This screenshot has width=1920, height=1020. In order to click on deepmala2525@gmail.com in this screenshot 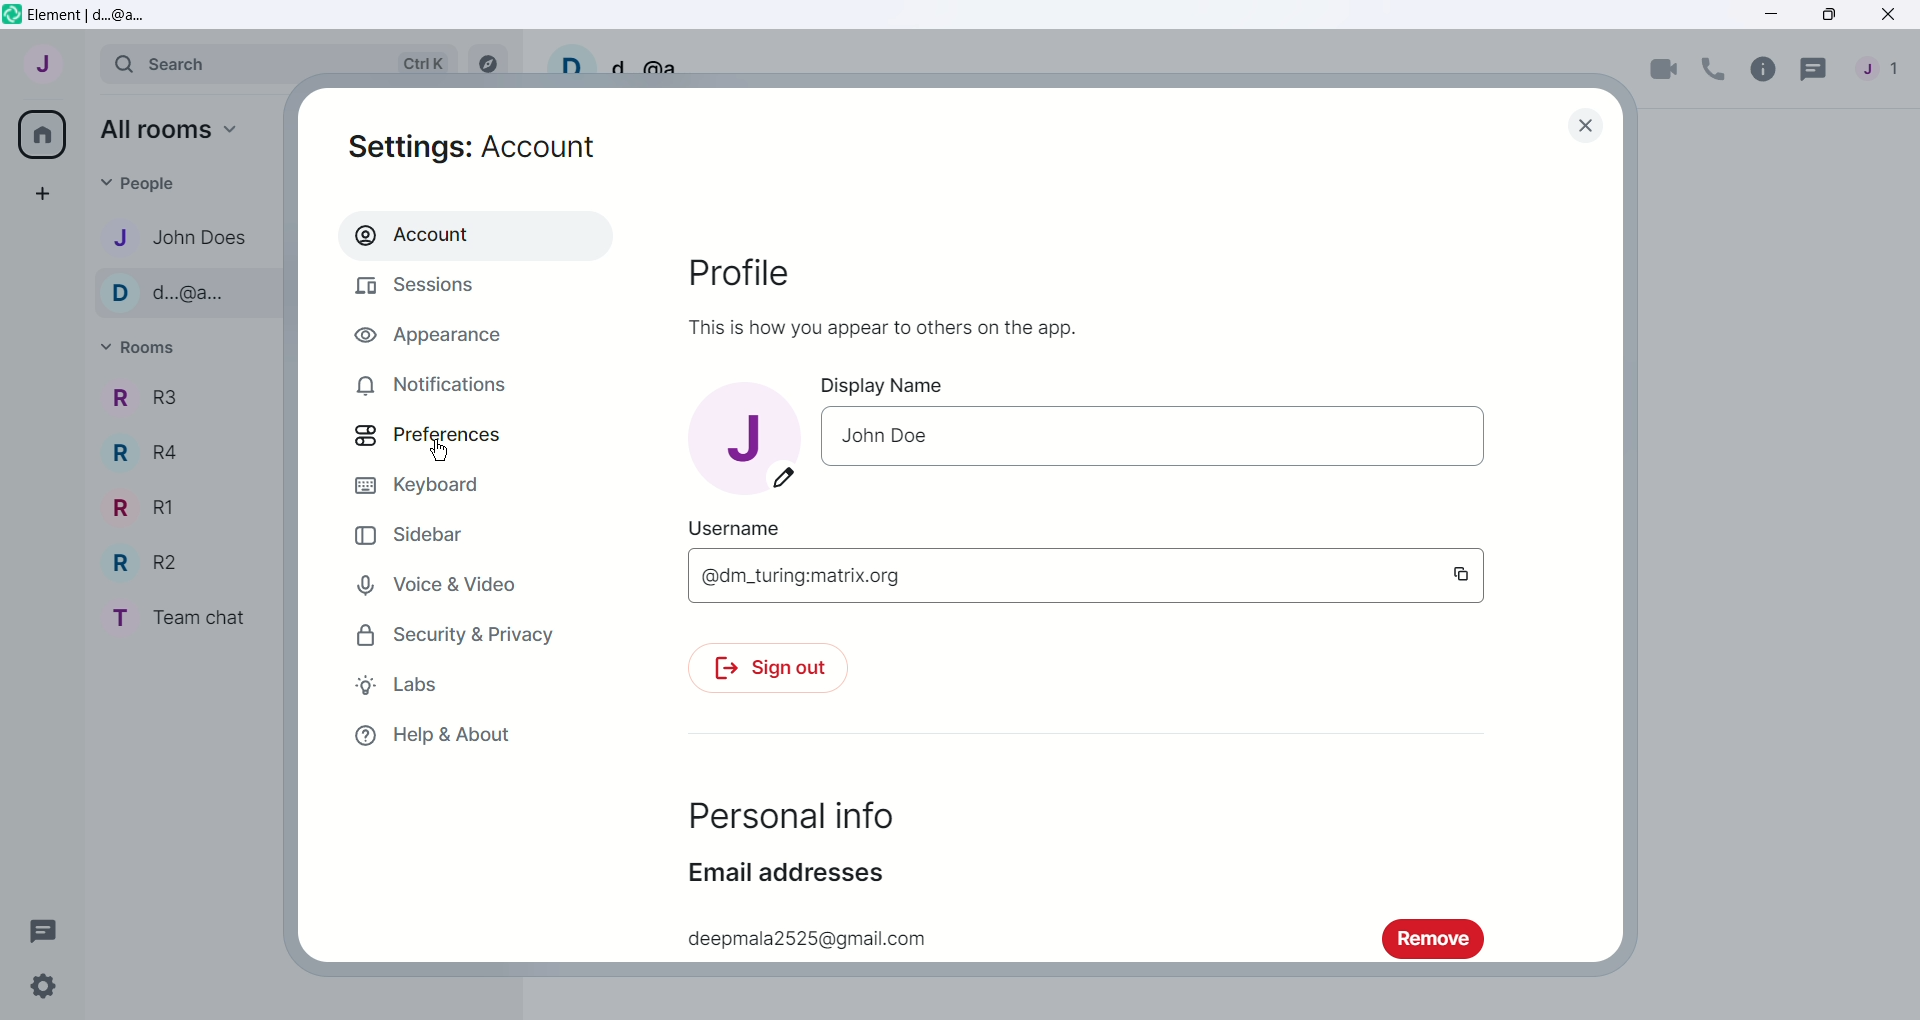, I will do `click(807, 939)`.